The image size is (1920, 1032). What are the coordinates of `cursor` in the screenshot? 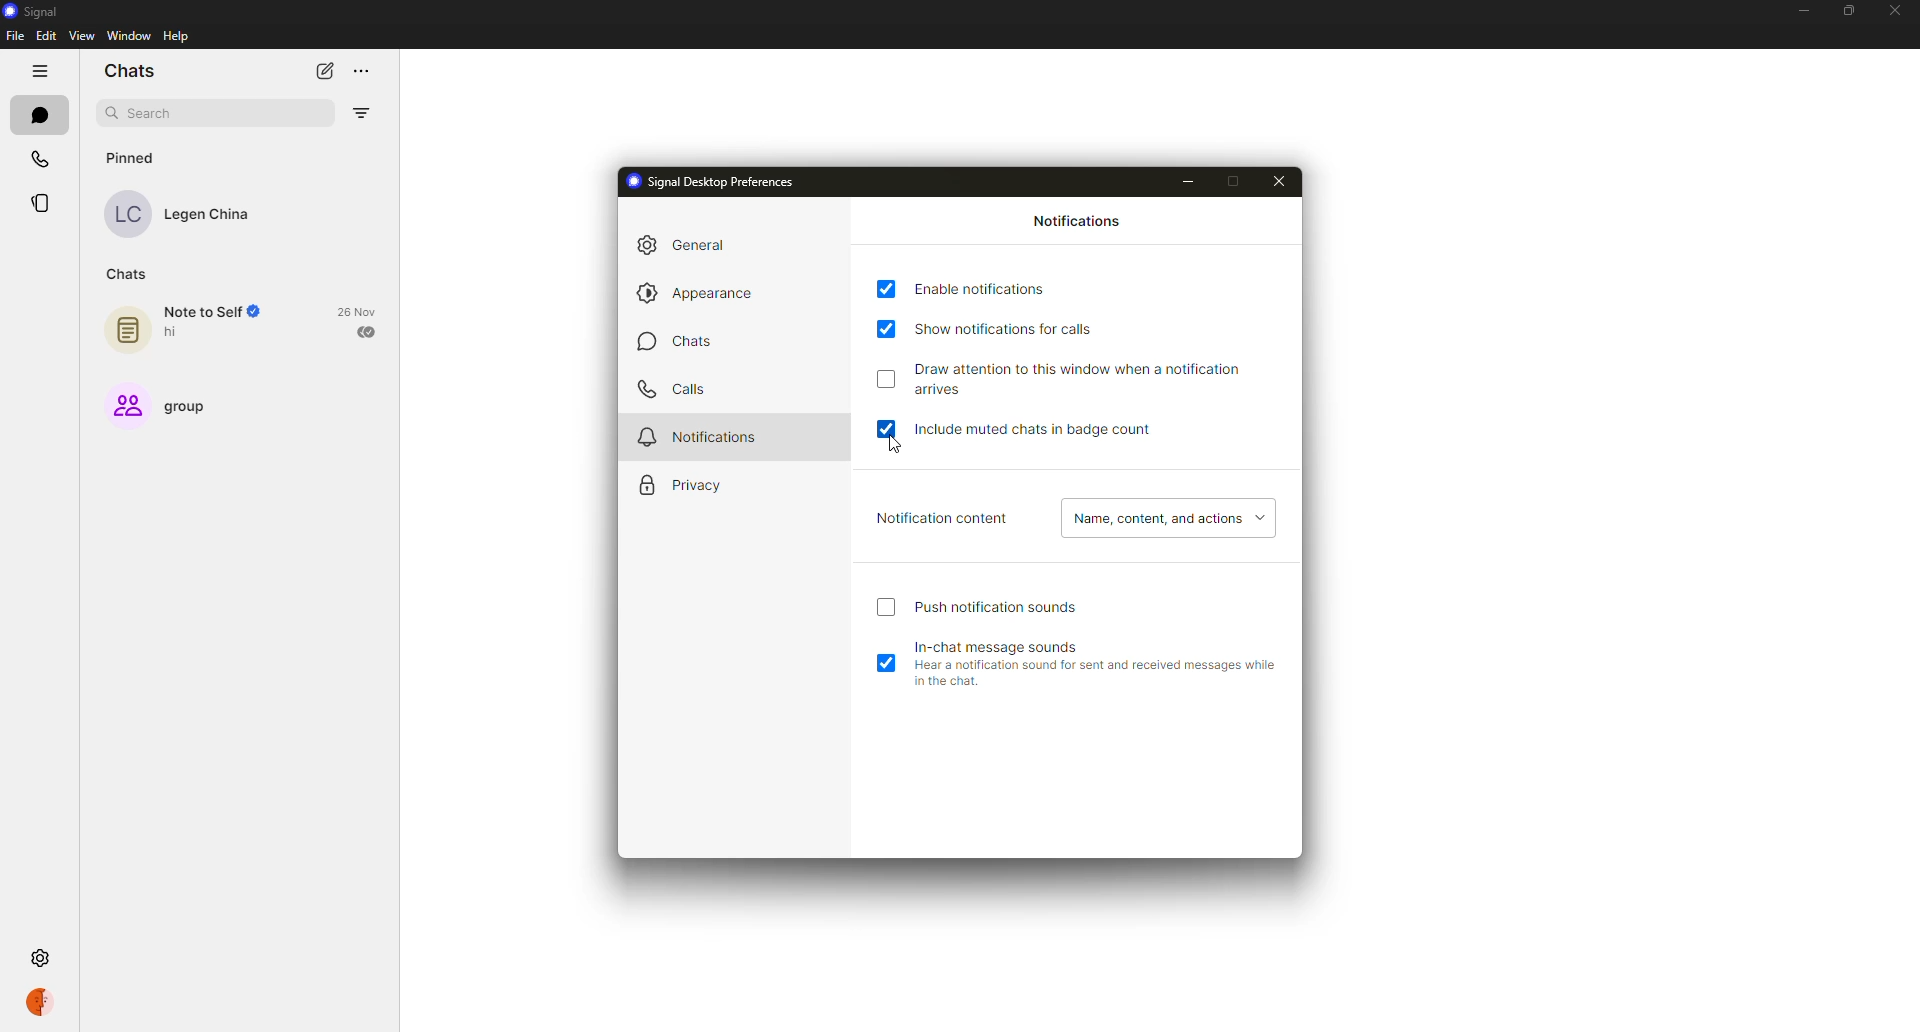 It's located at (893, 449).